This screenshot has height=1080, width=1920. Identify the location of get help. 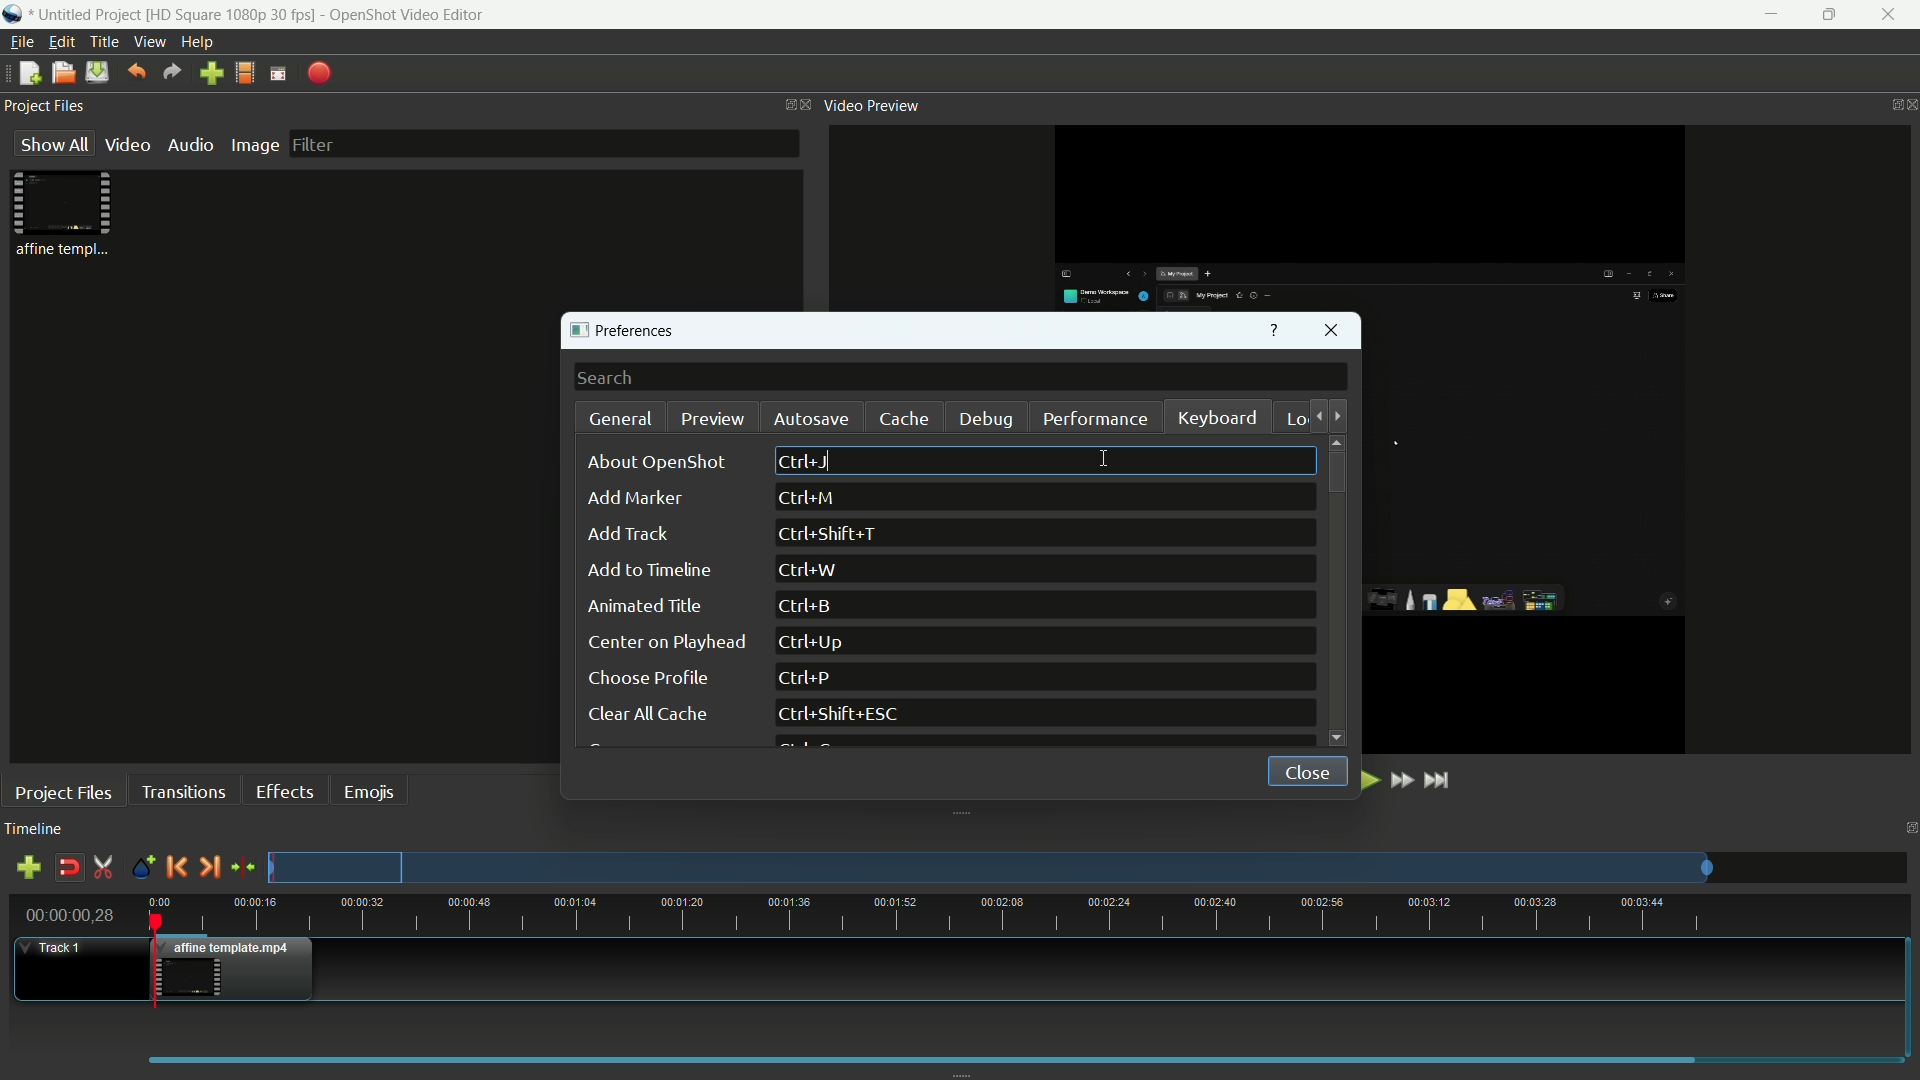
(1274, 332).